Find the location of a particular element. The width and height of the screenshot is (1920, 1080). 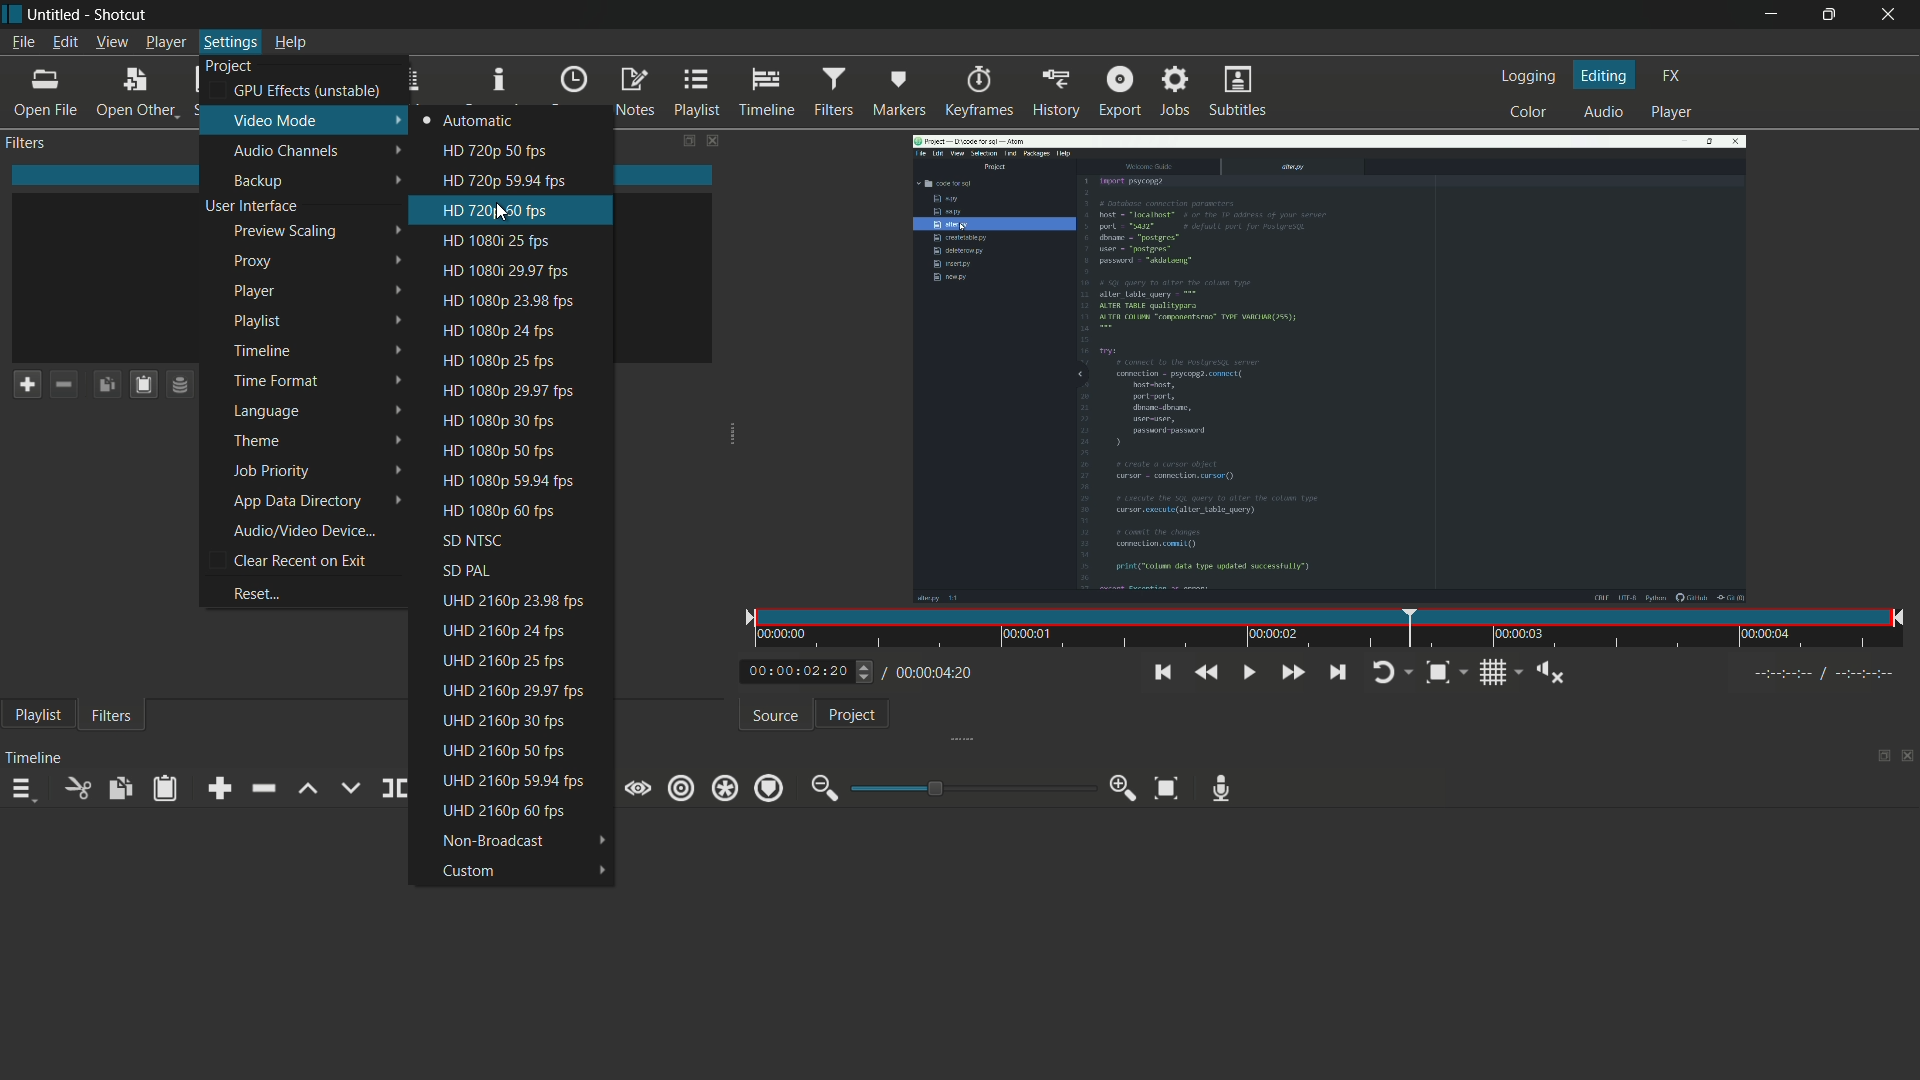

append is located at coordinates (220, 788).